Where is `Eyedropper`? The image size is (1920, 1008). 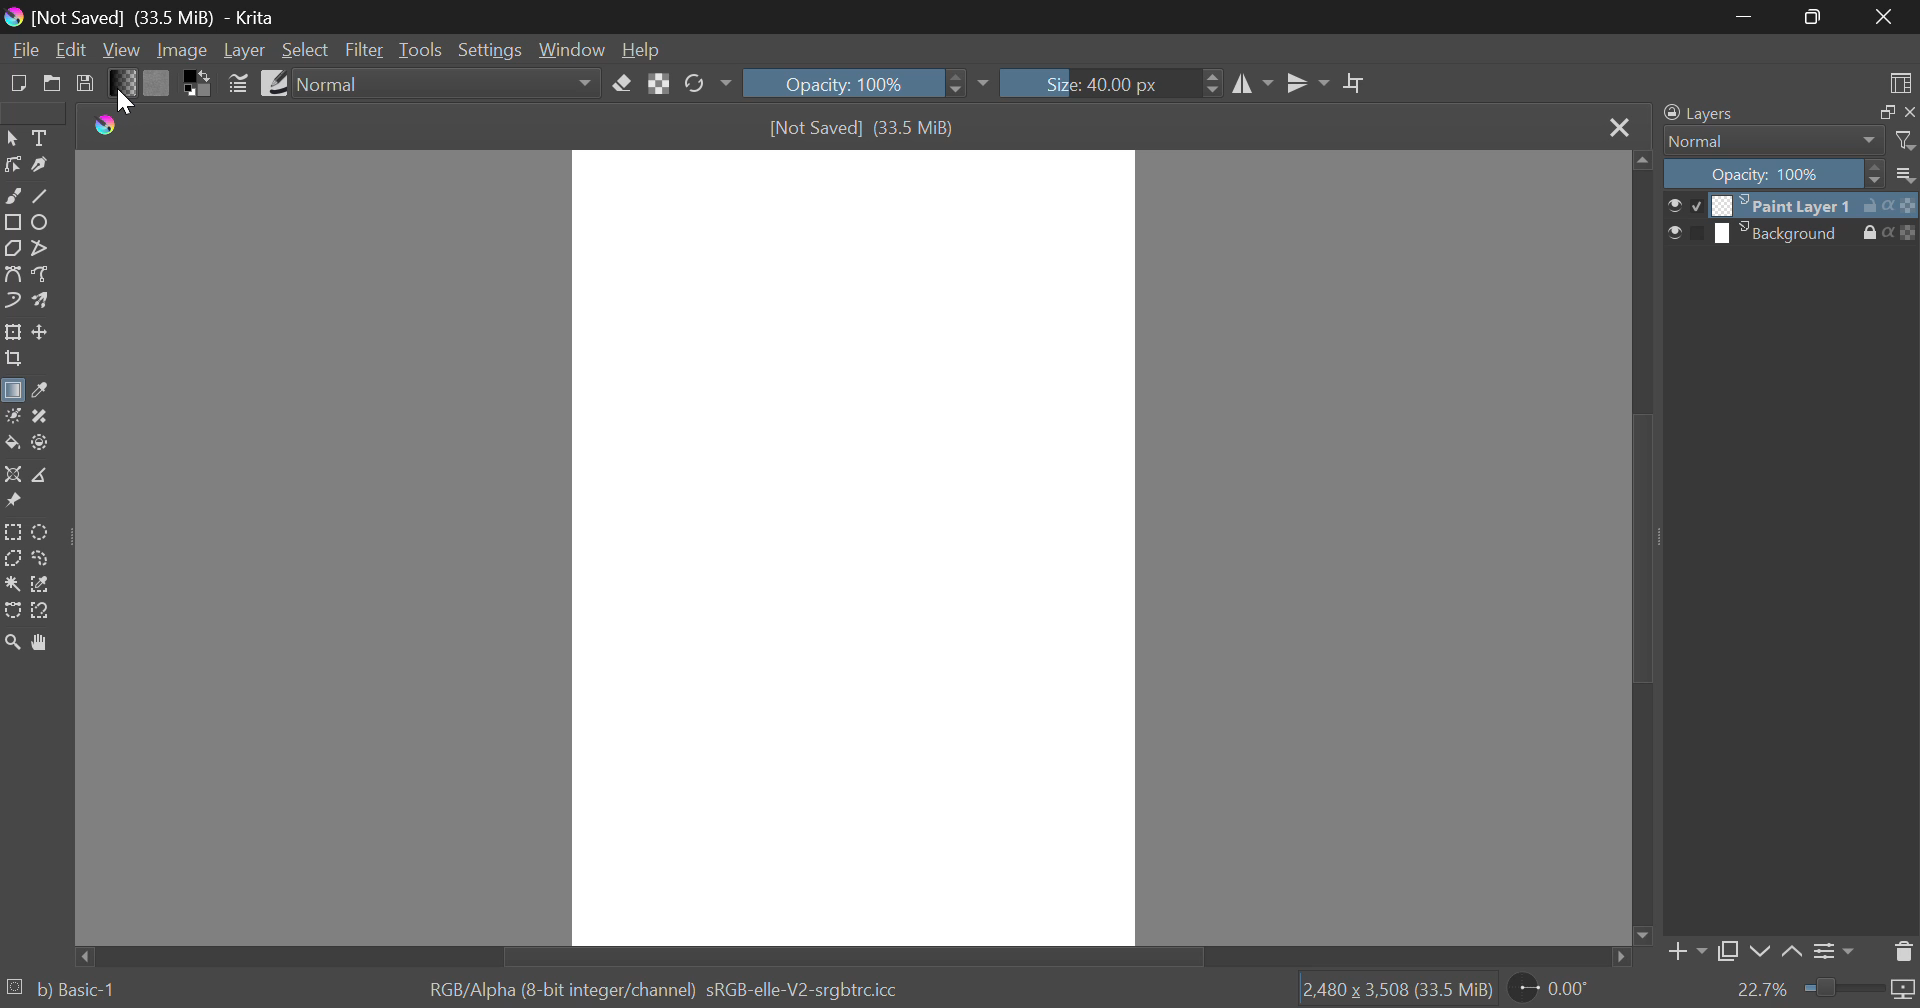
Eyedropper is located at coordinates (38, 392).